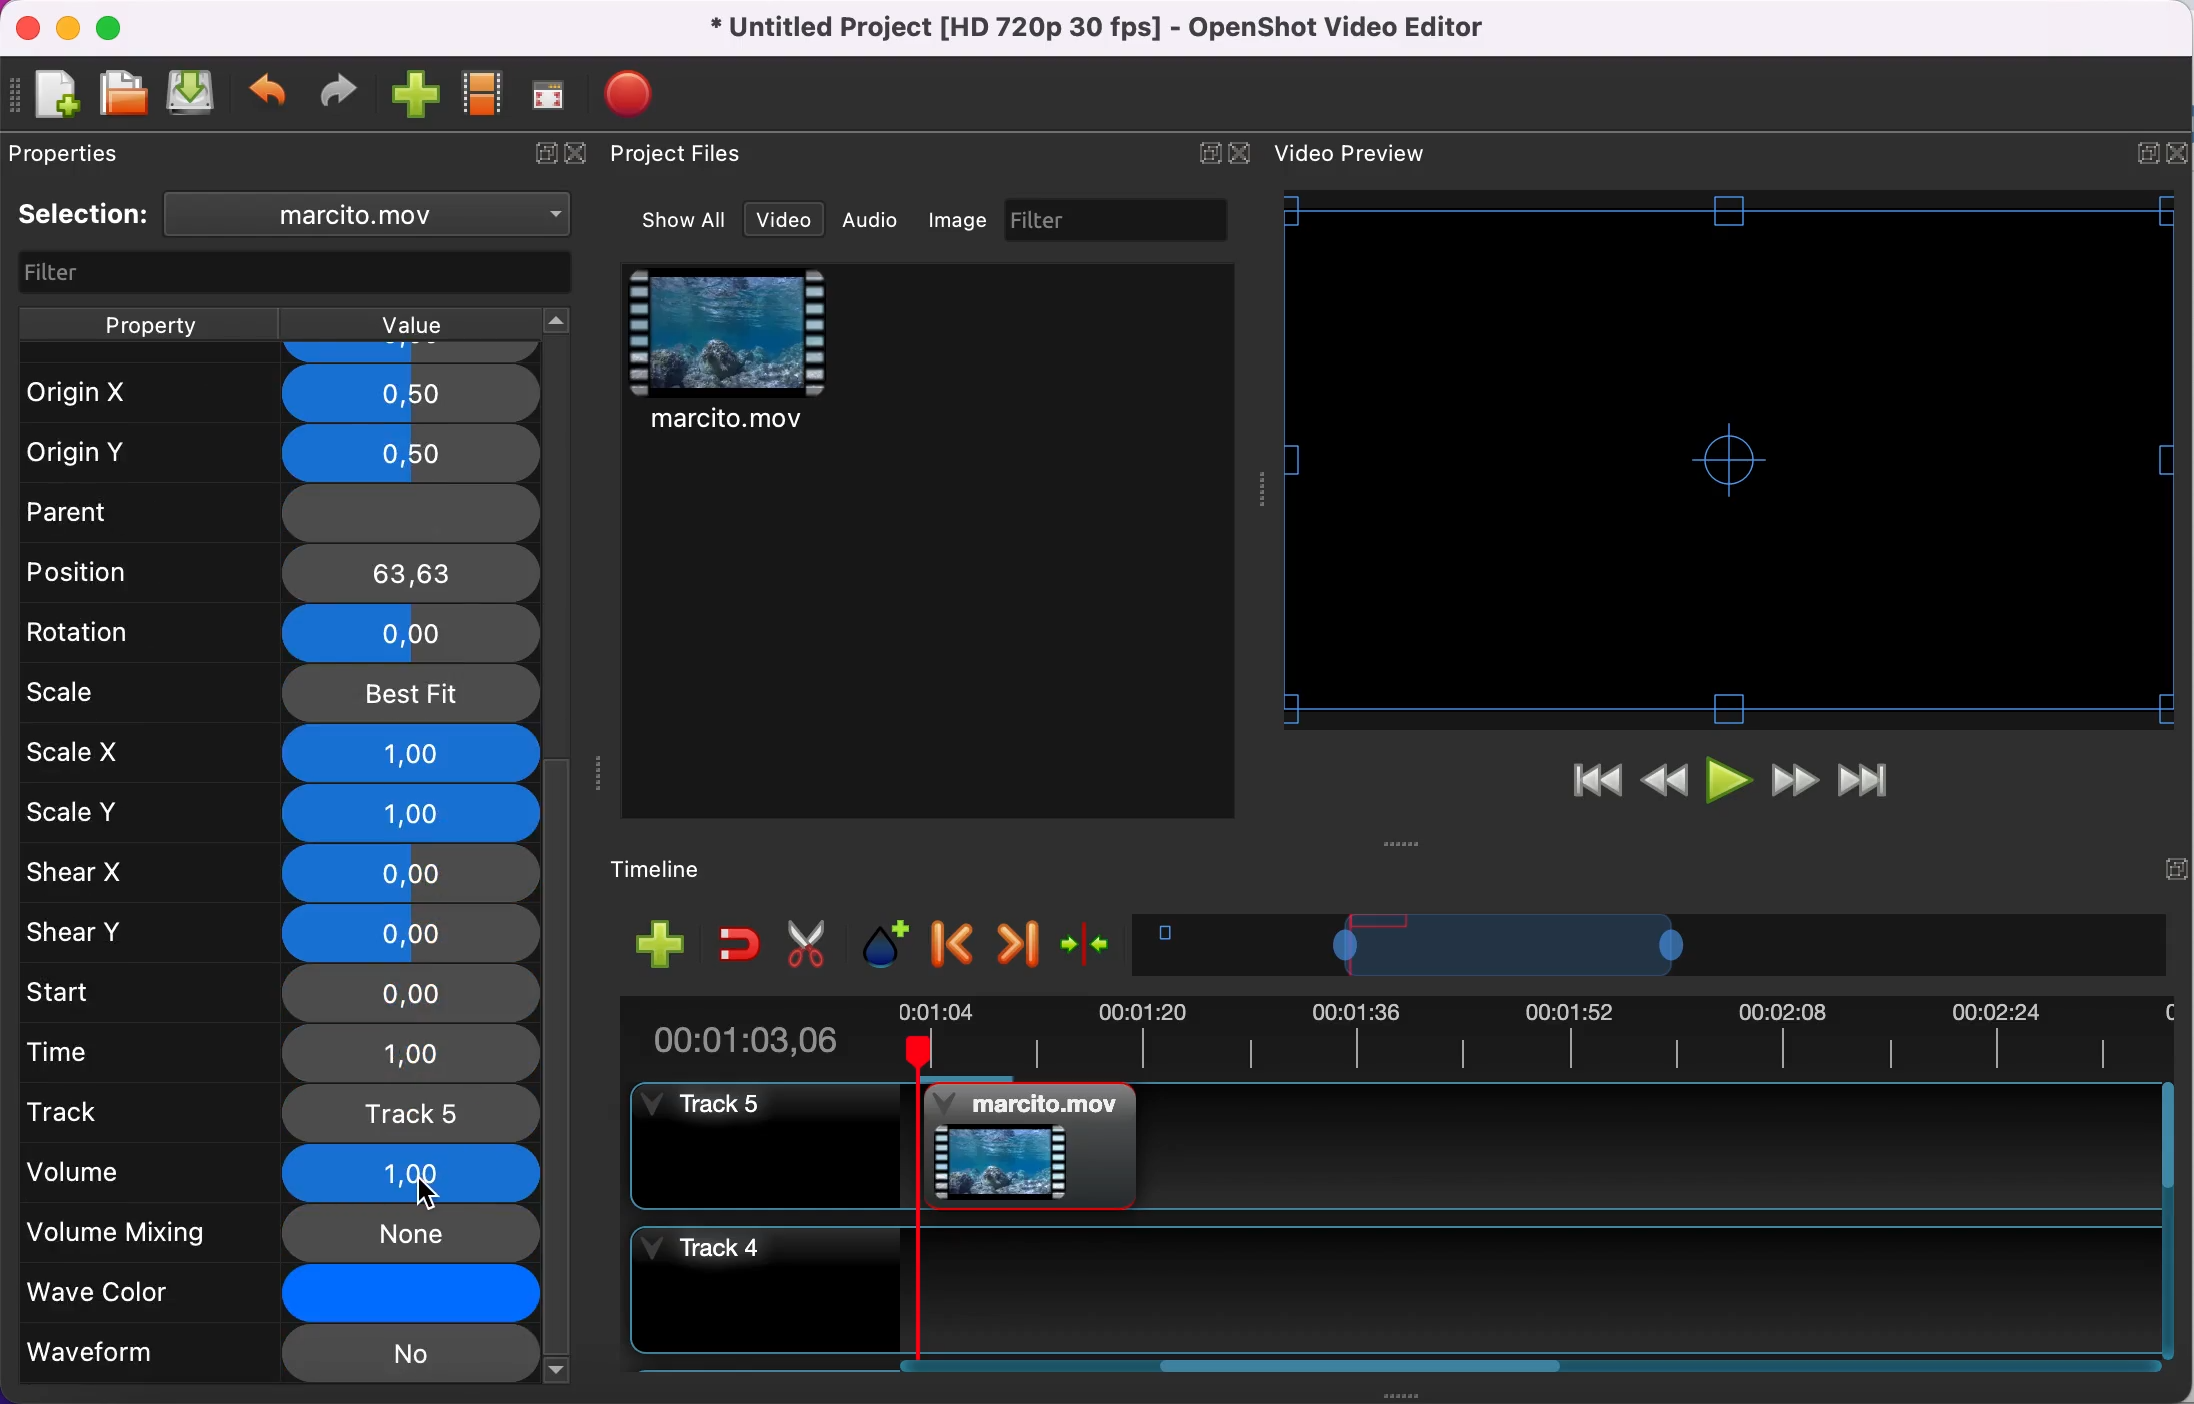  Describe the element at coordinates (1729, 459) in the screenshot. I see `Video preview` at that location.